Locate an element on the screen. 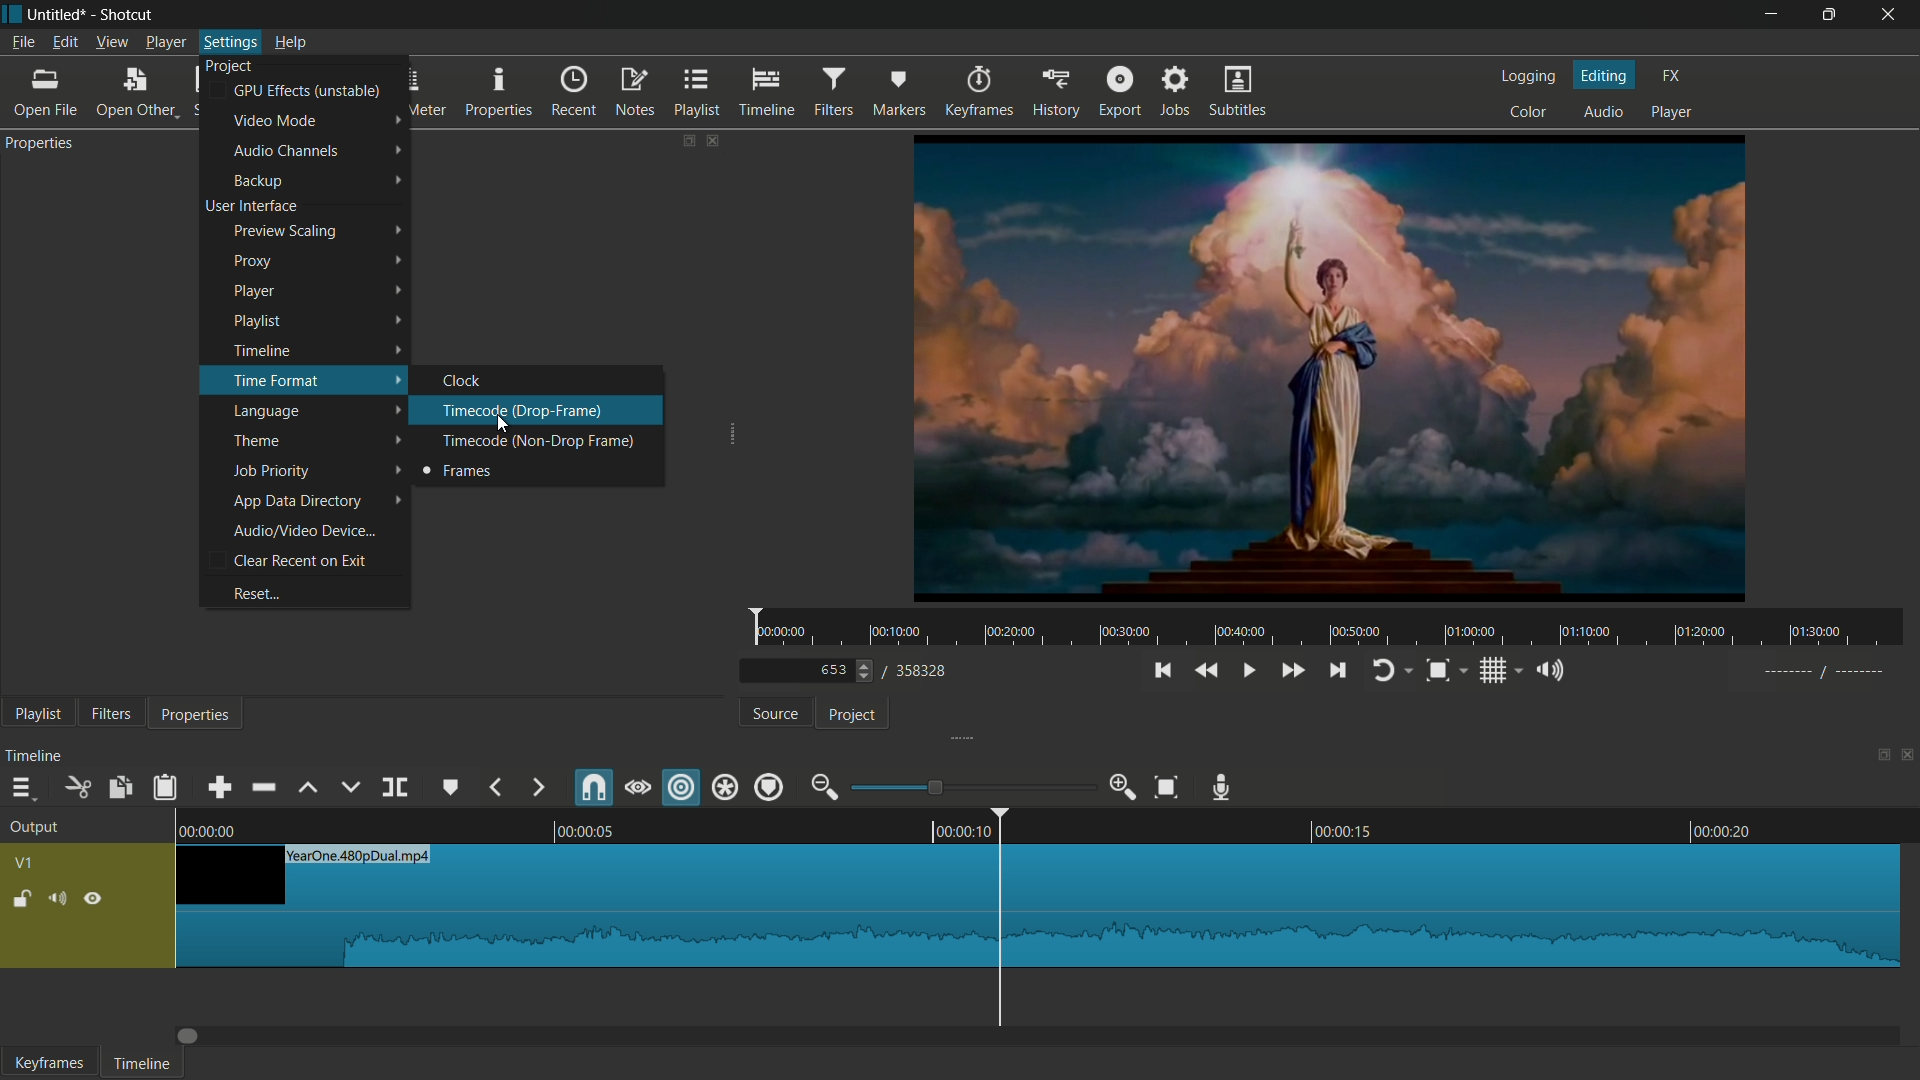 The image size is (1920, 1080). language is located at coordinates (267, 411).